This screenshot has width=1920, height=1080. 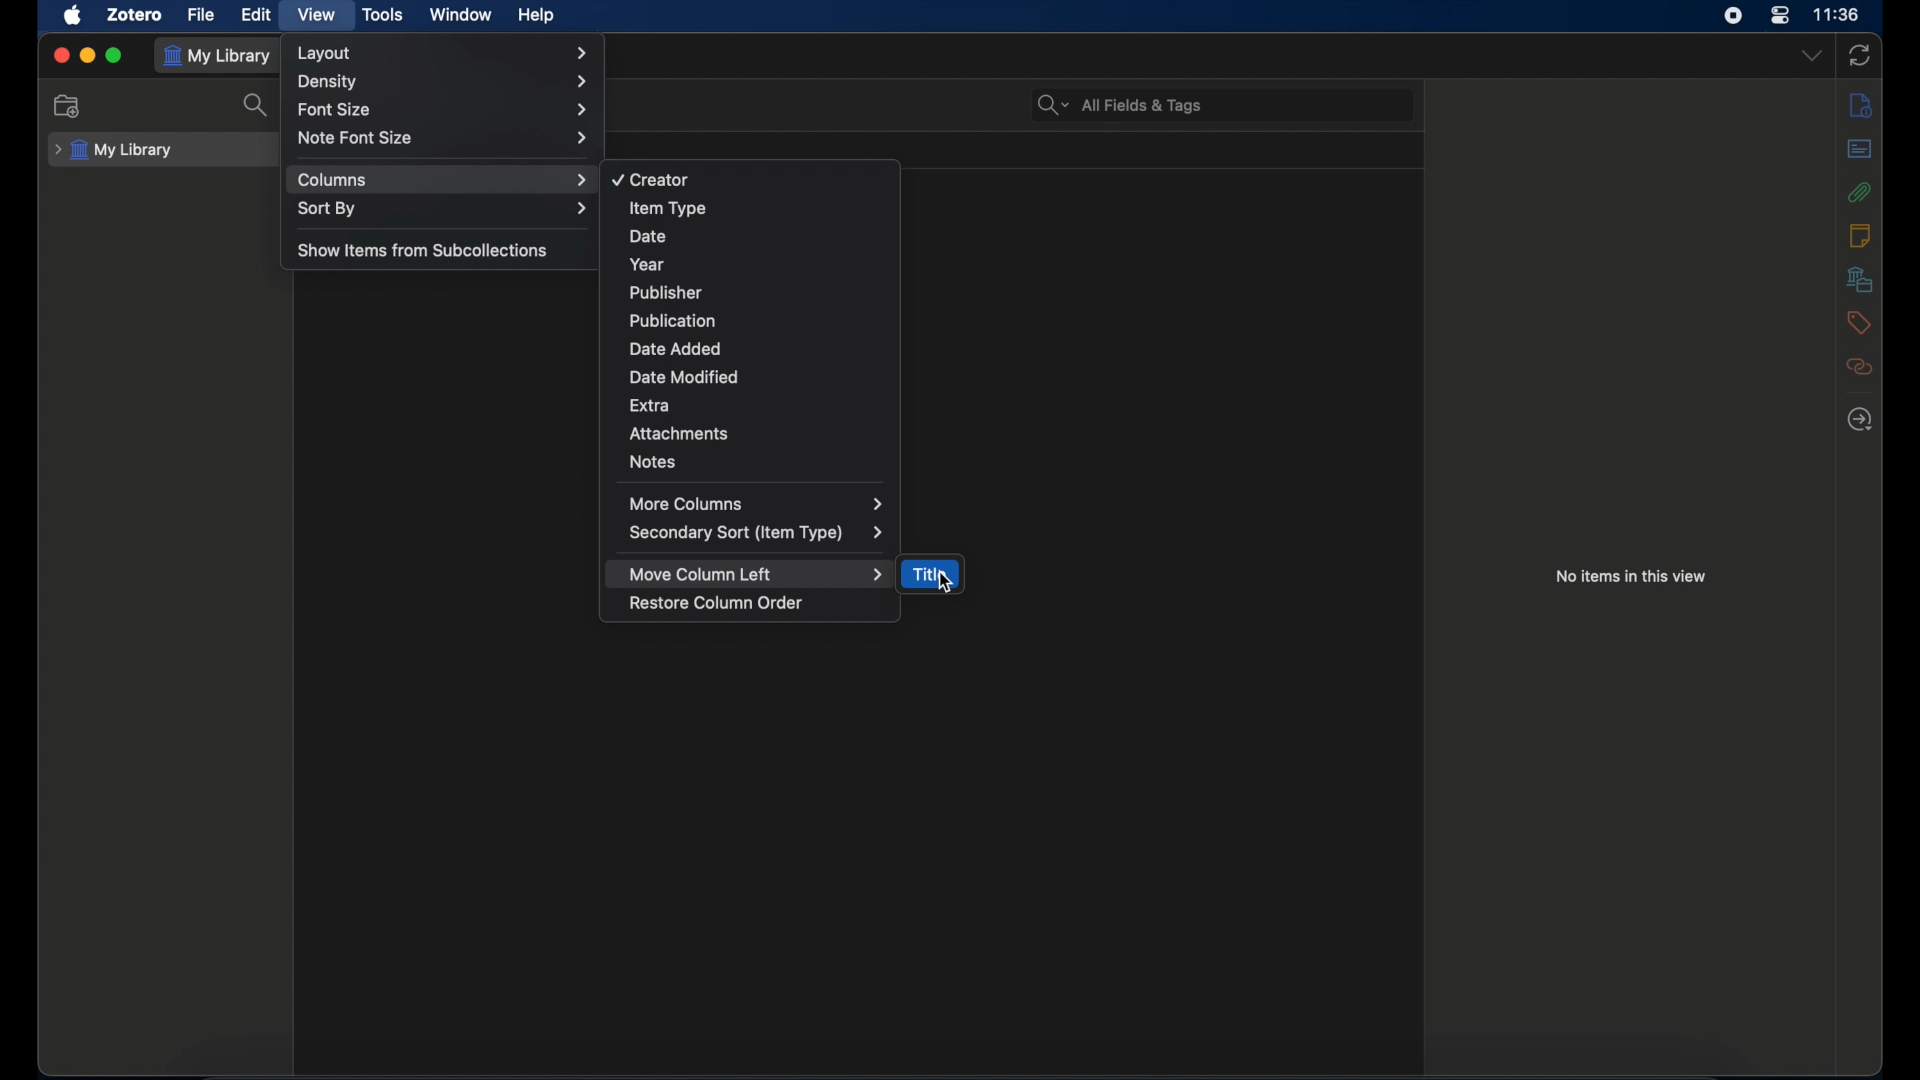 What do you see at coordinates (679, 433) in the screenshot?
I see `attachments` at bounding box center [679, 433].